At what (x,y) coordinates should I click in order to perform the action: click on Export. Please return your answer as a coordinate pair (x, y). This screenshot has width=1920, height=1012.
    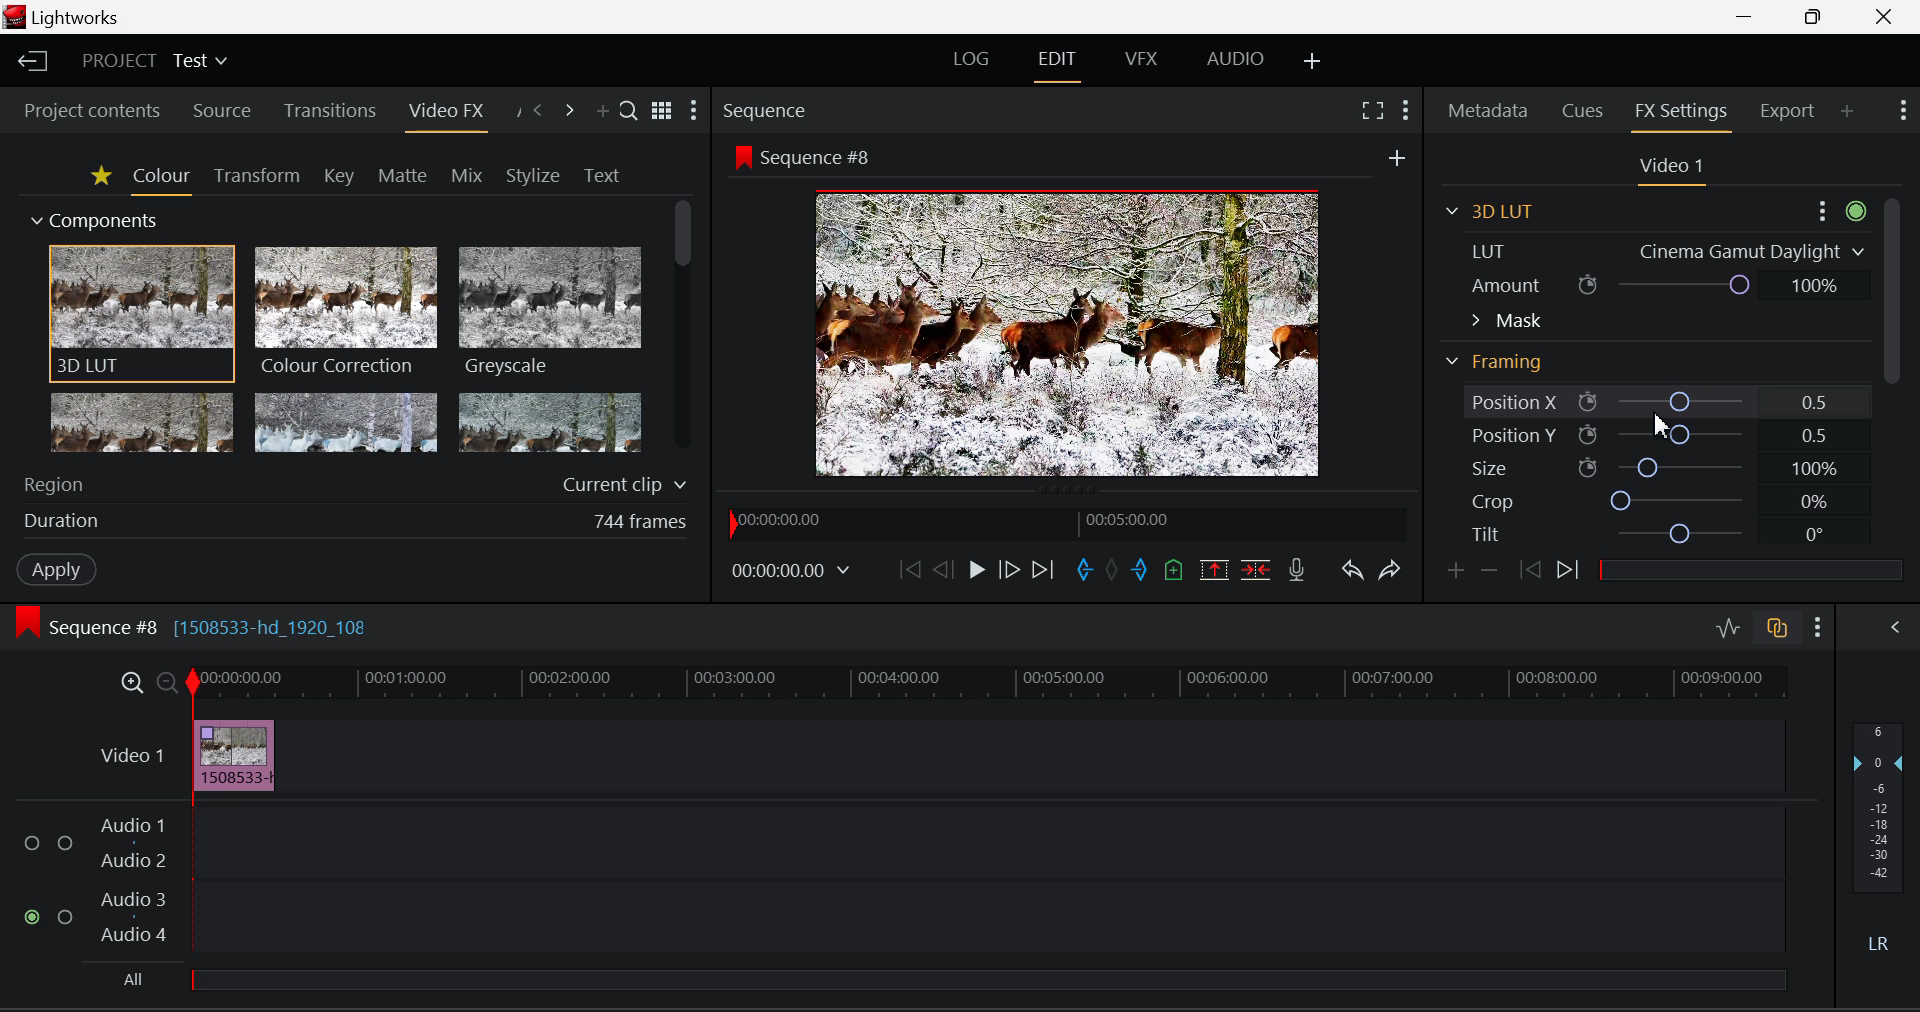
    Looking at the image, I should click on (1784, 114).